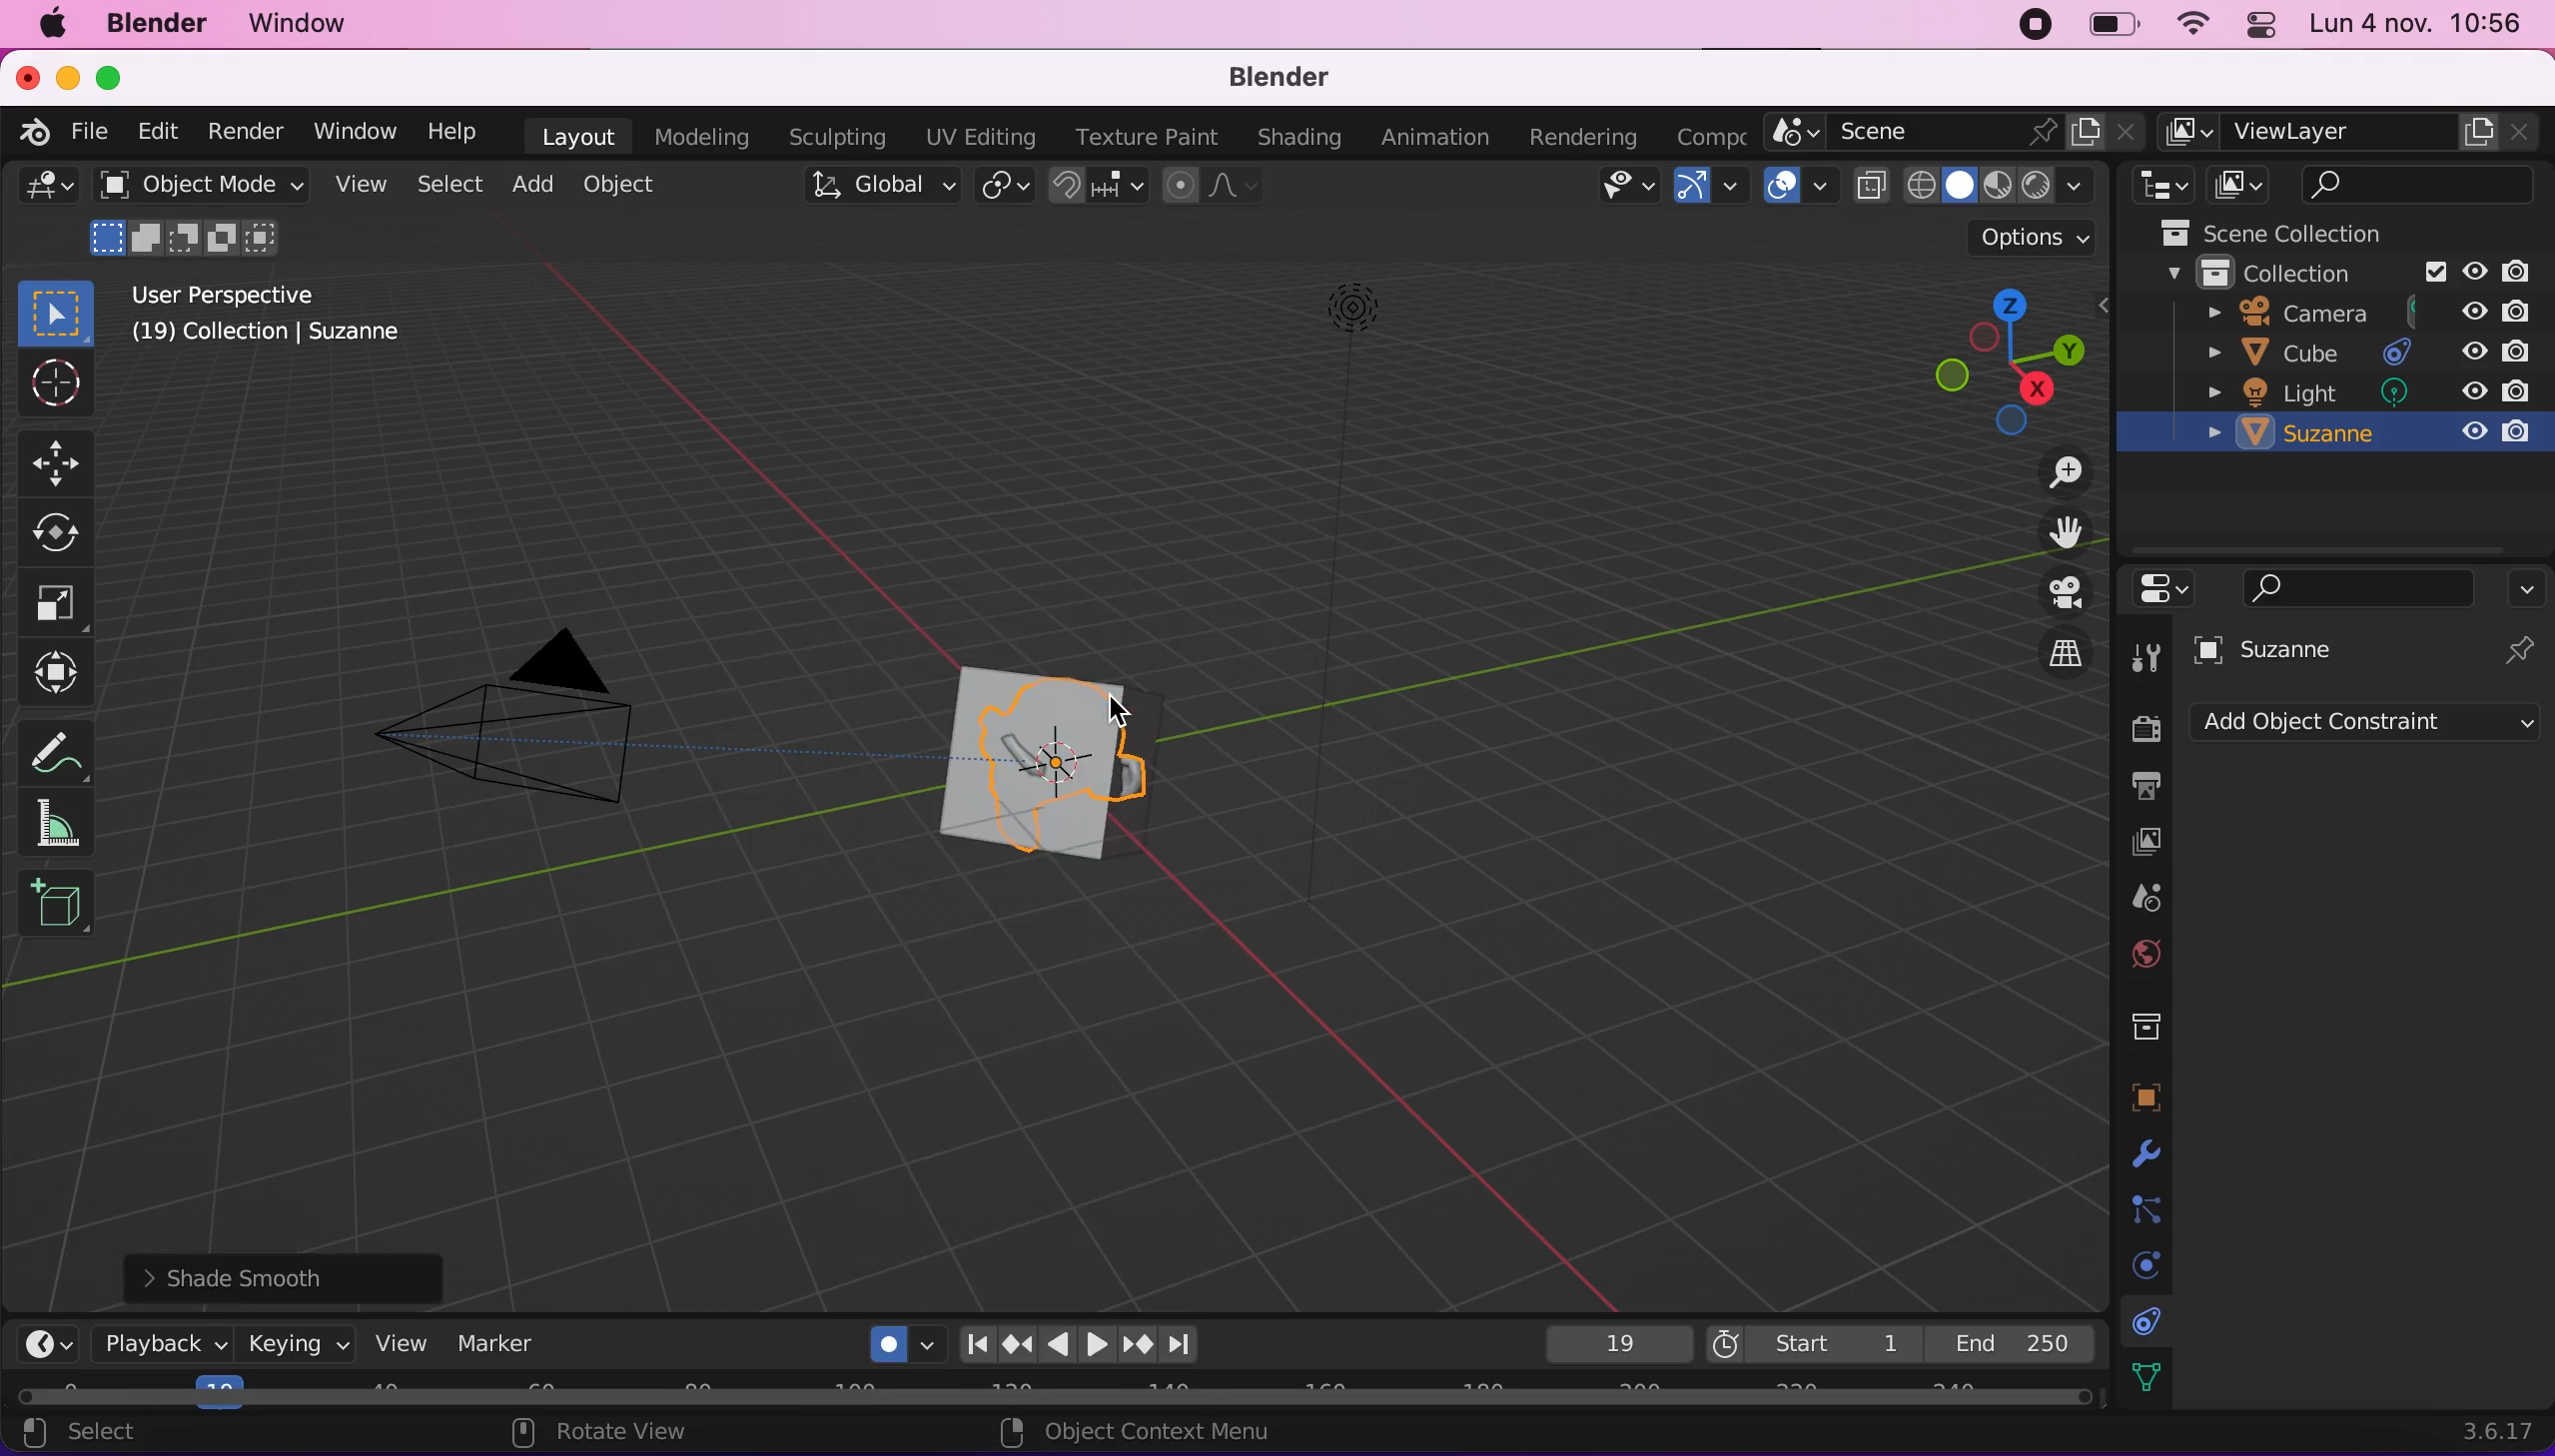  What do you see at coordinates (1999, 182) in the screenshot?
I see `Material preview display` at bounding box center [1999, 182].